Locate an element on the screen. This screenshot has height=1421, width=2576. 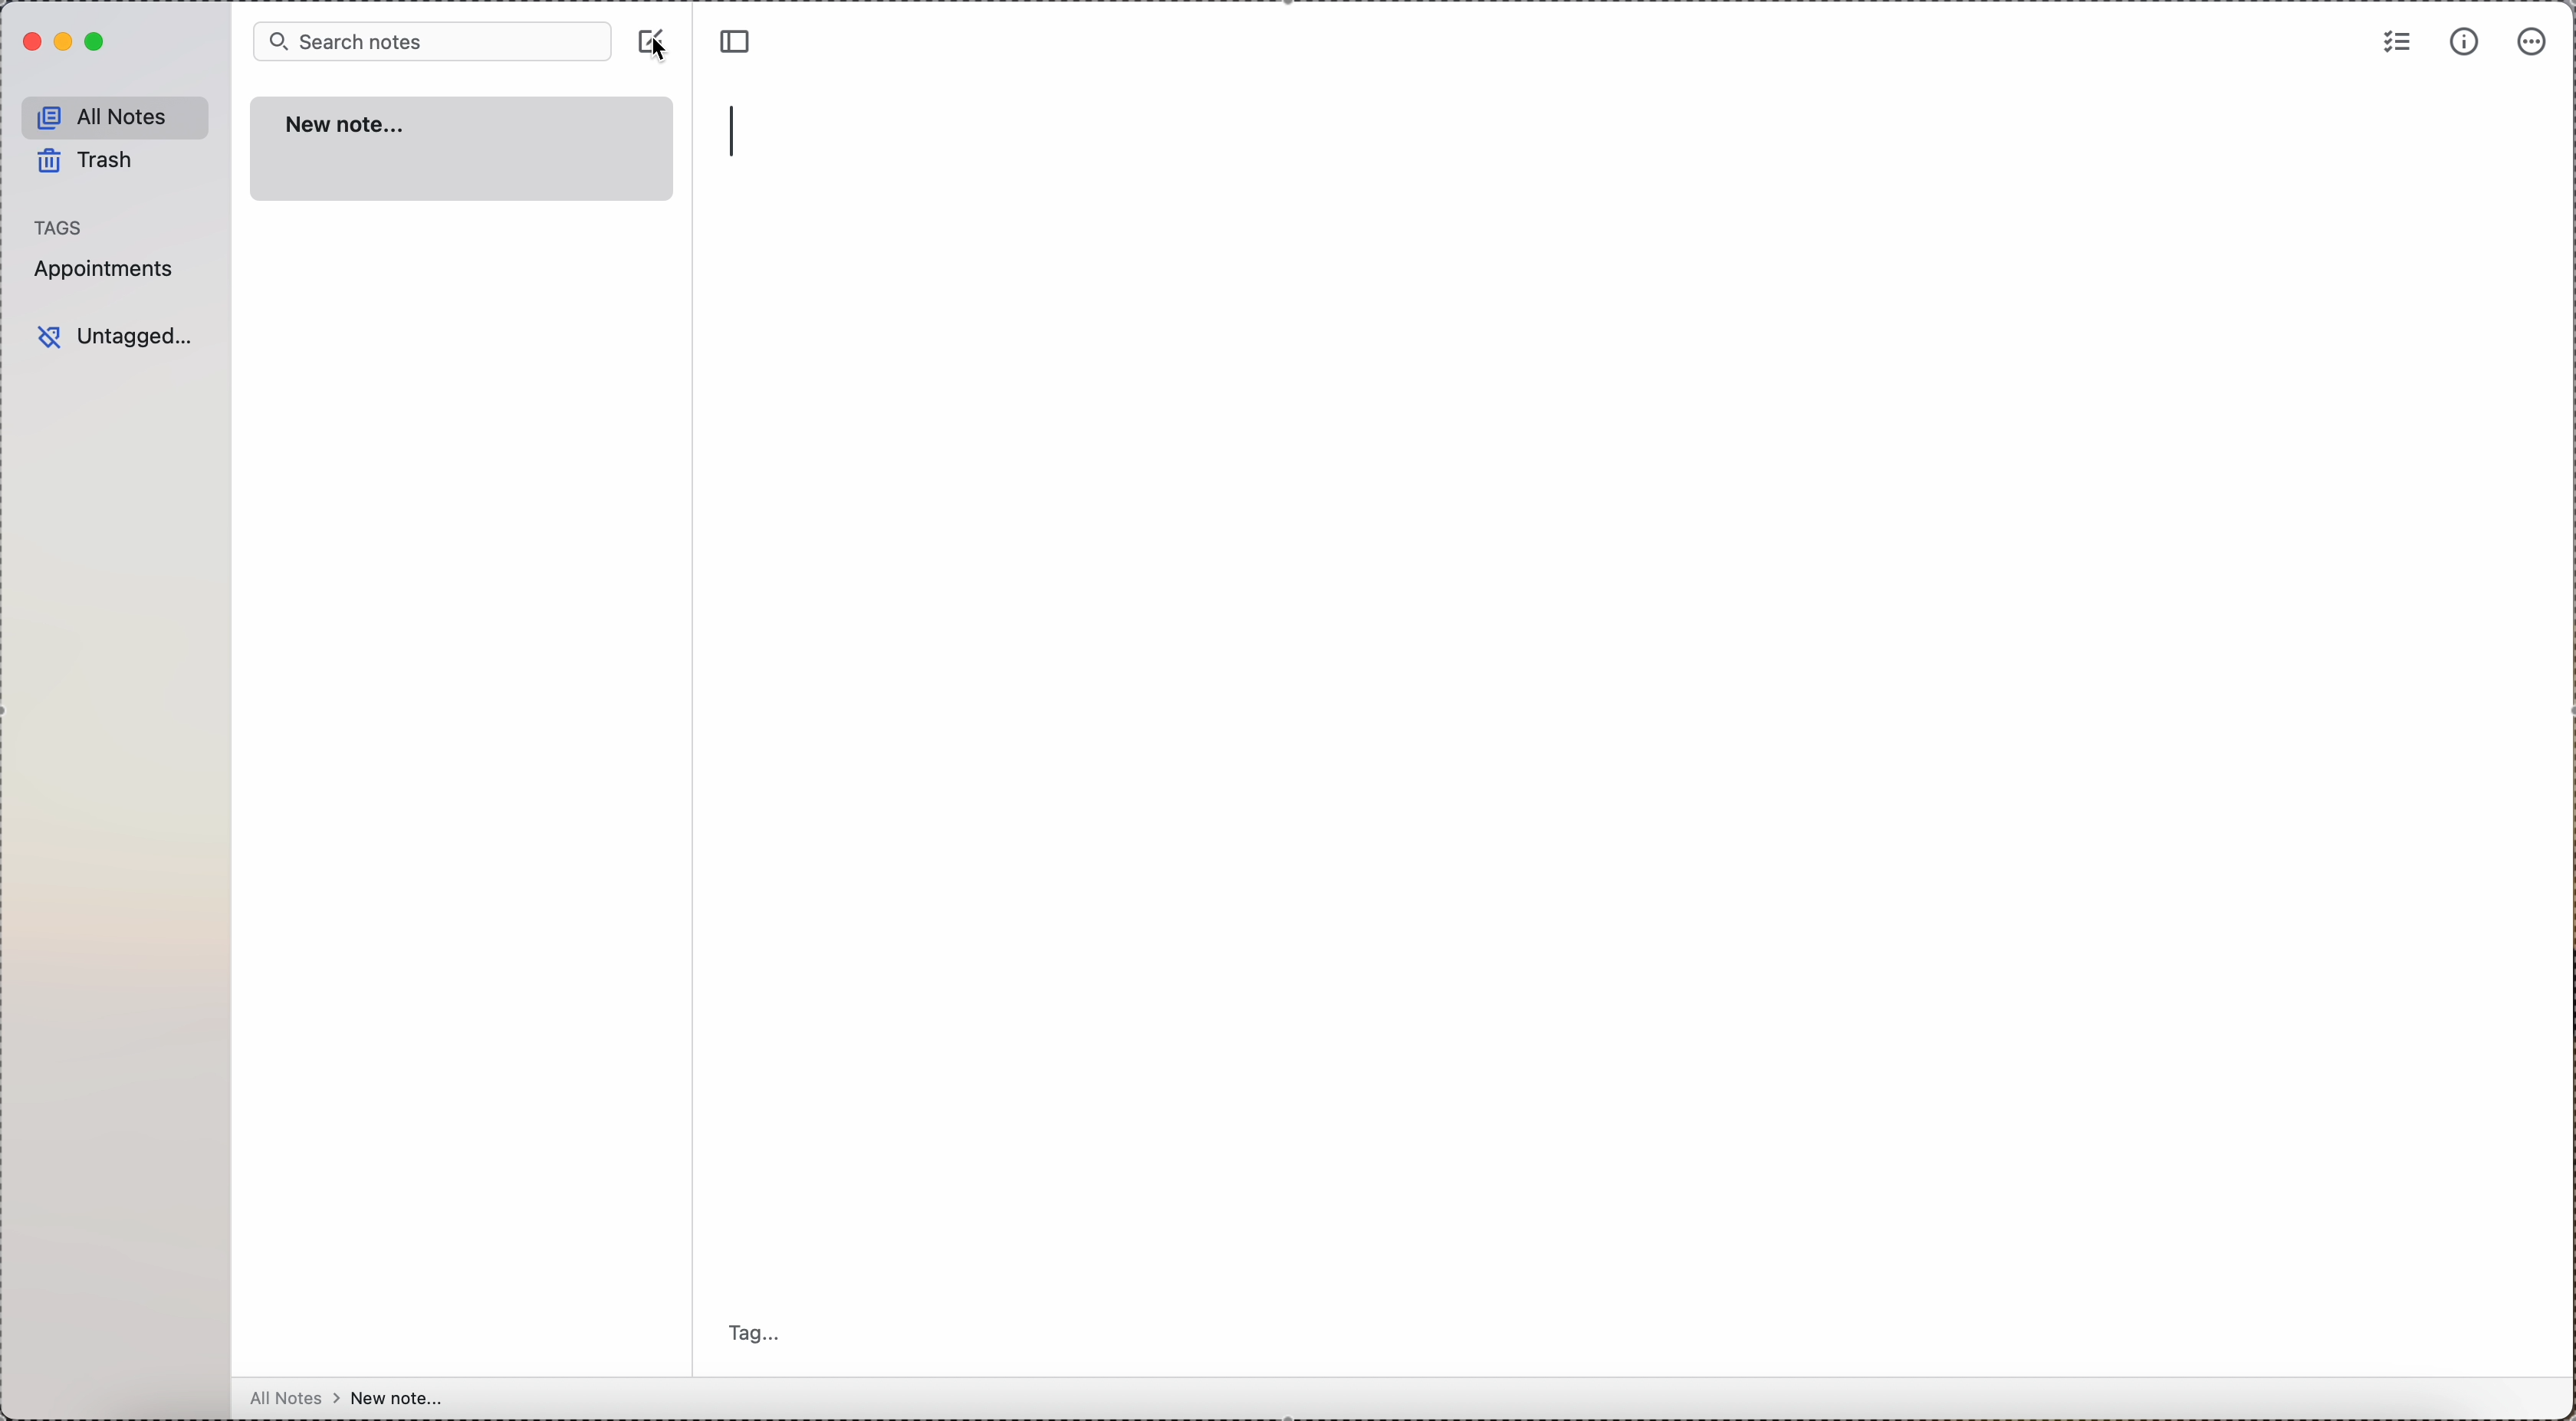
check list is located at coordinates (2396, 42).